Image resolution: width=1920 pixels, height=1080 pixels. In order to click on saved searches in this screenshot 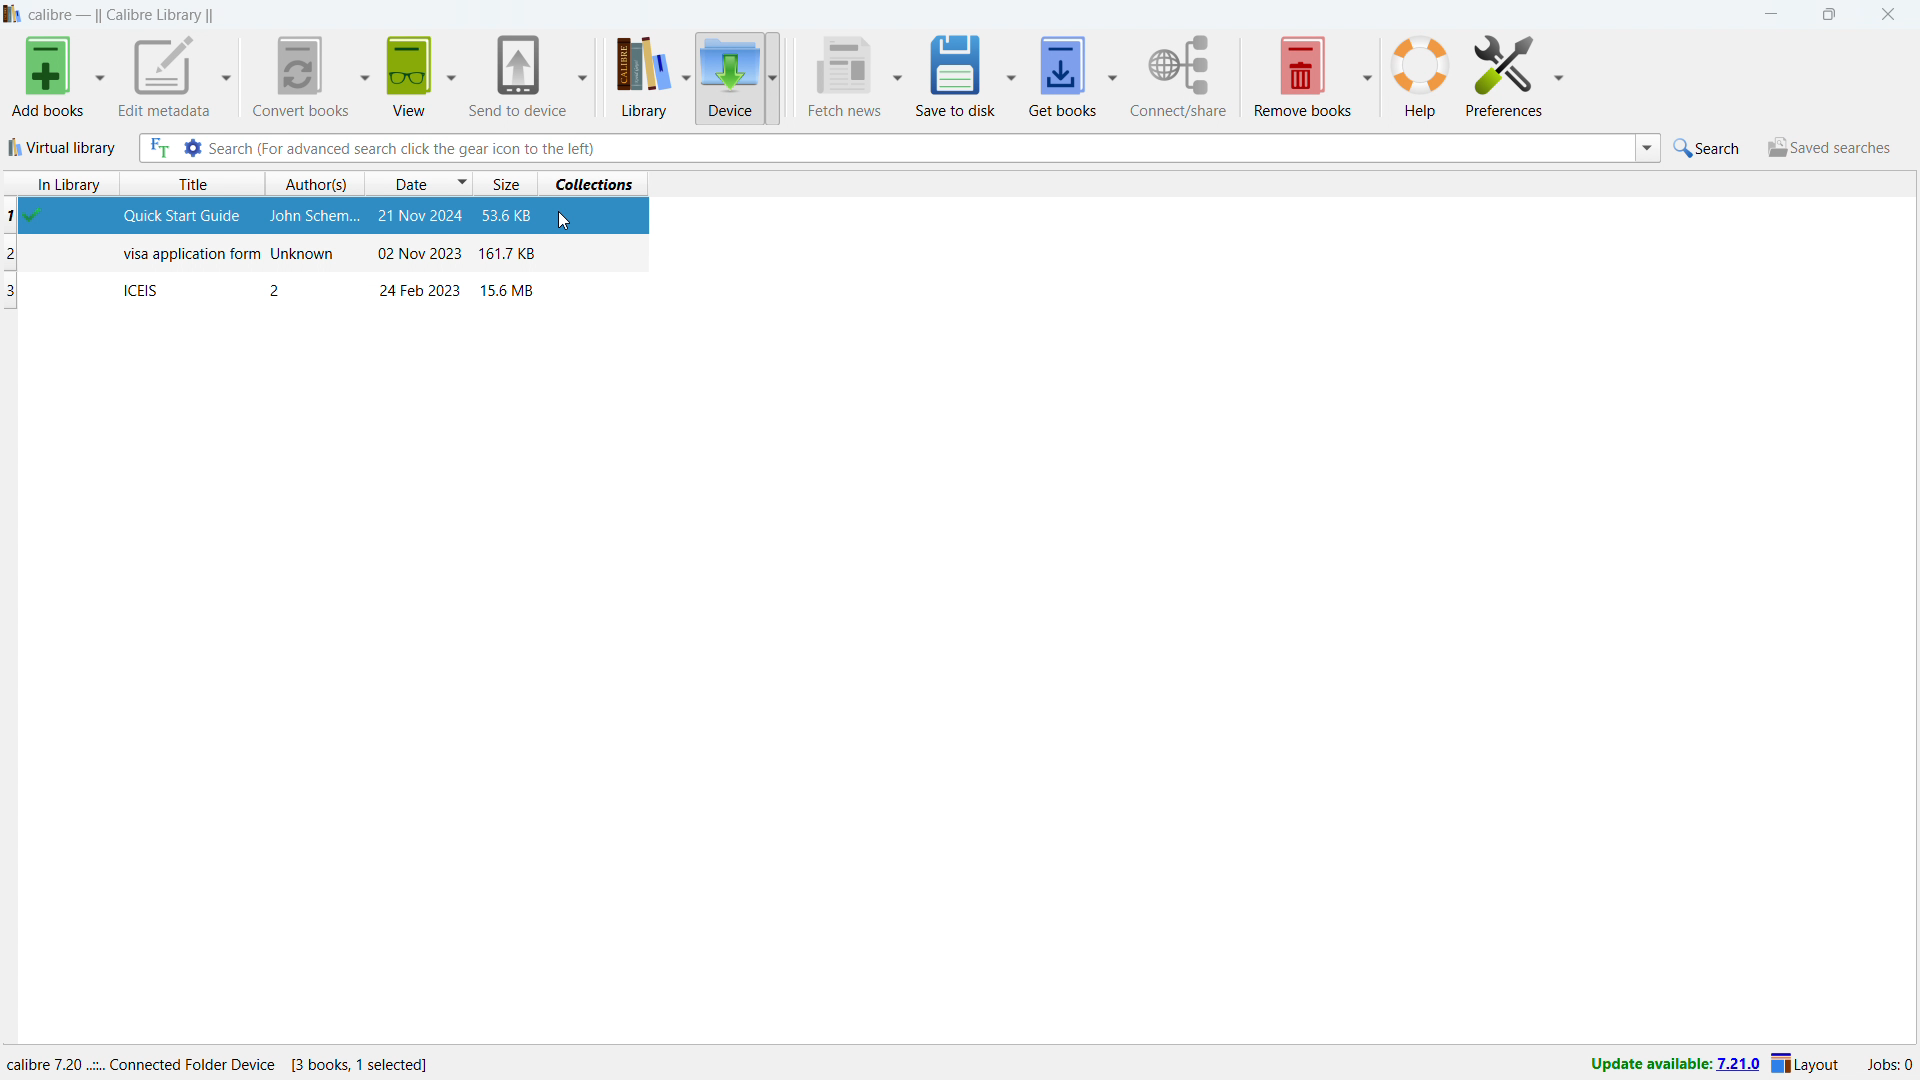, I will do `click(1828, 147)`.